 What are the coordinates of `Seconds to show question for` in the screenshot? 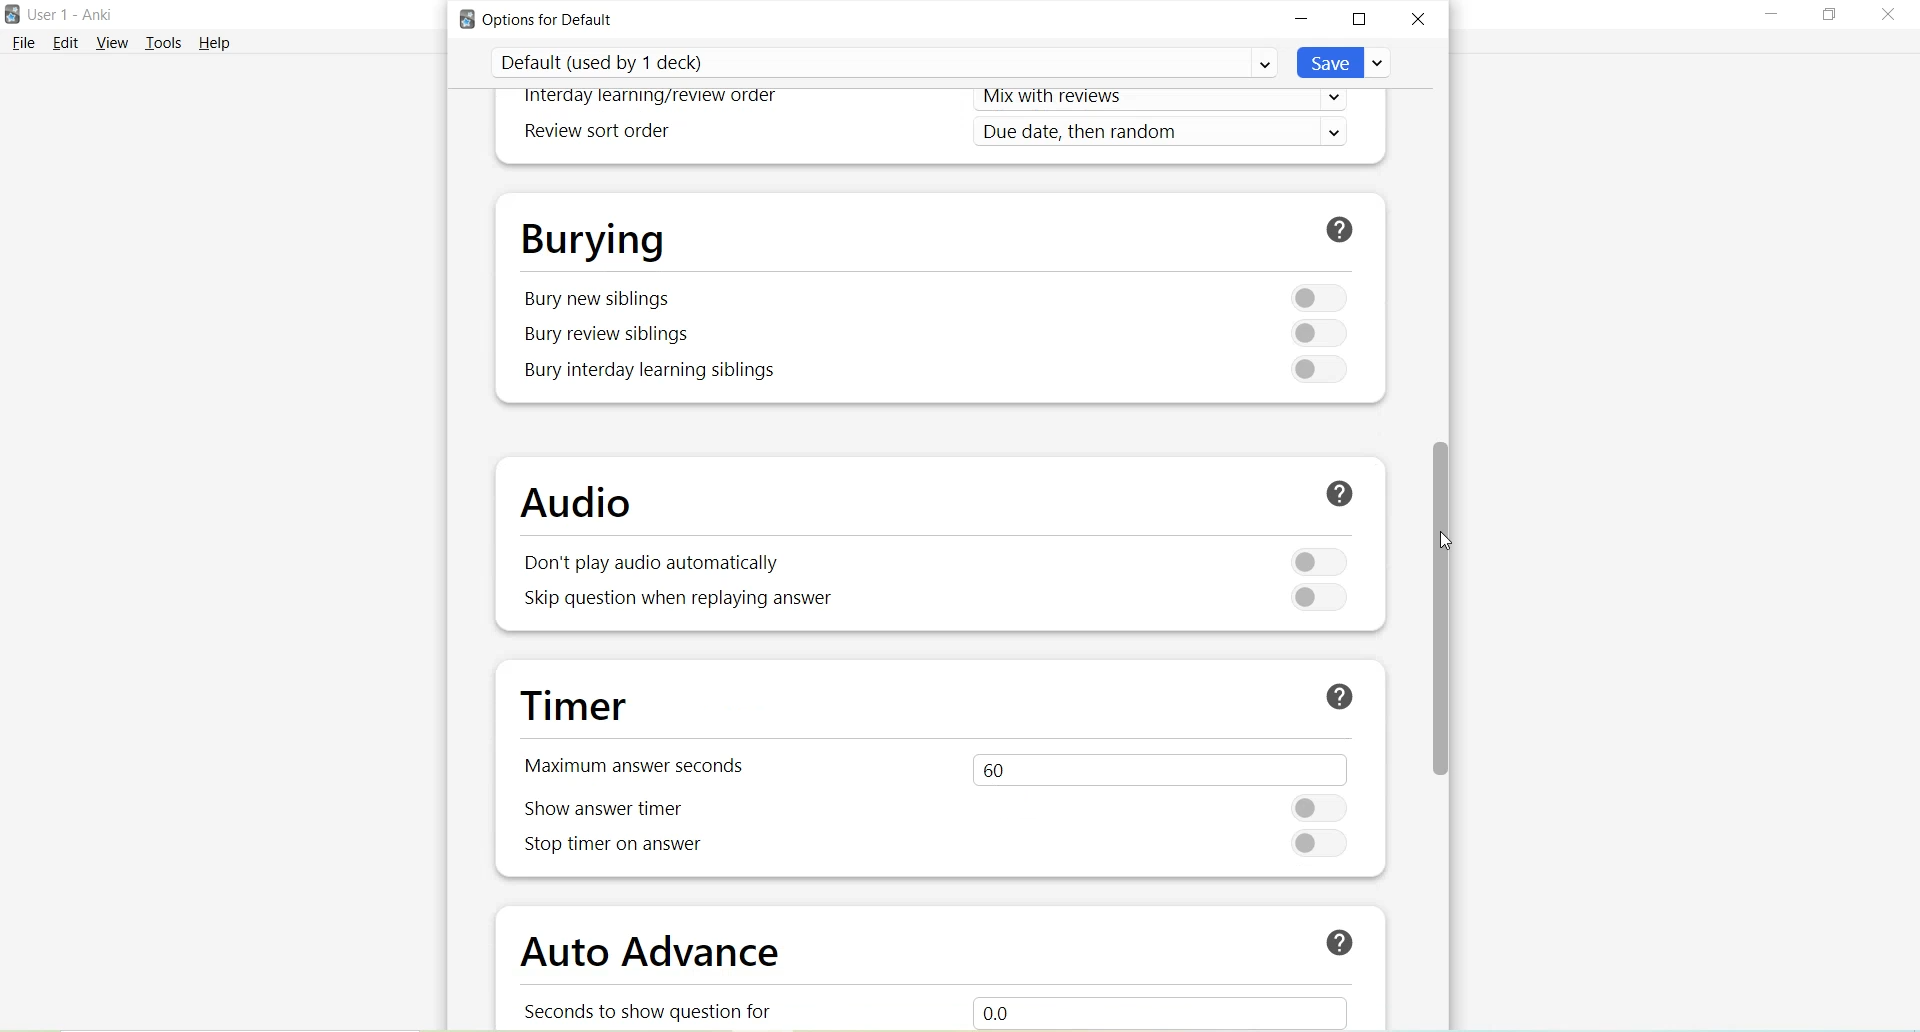 It's located at (658, 1010).